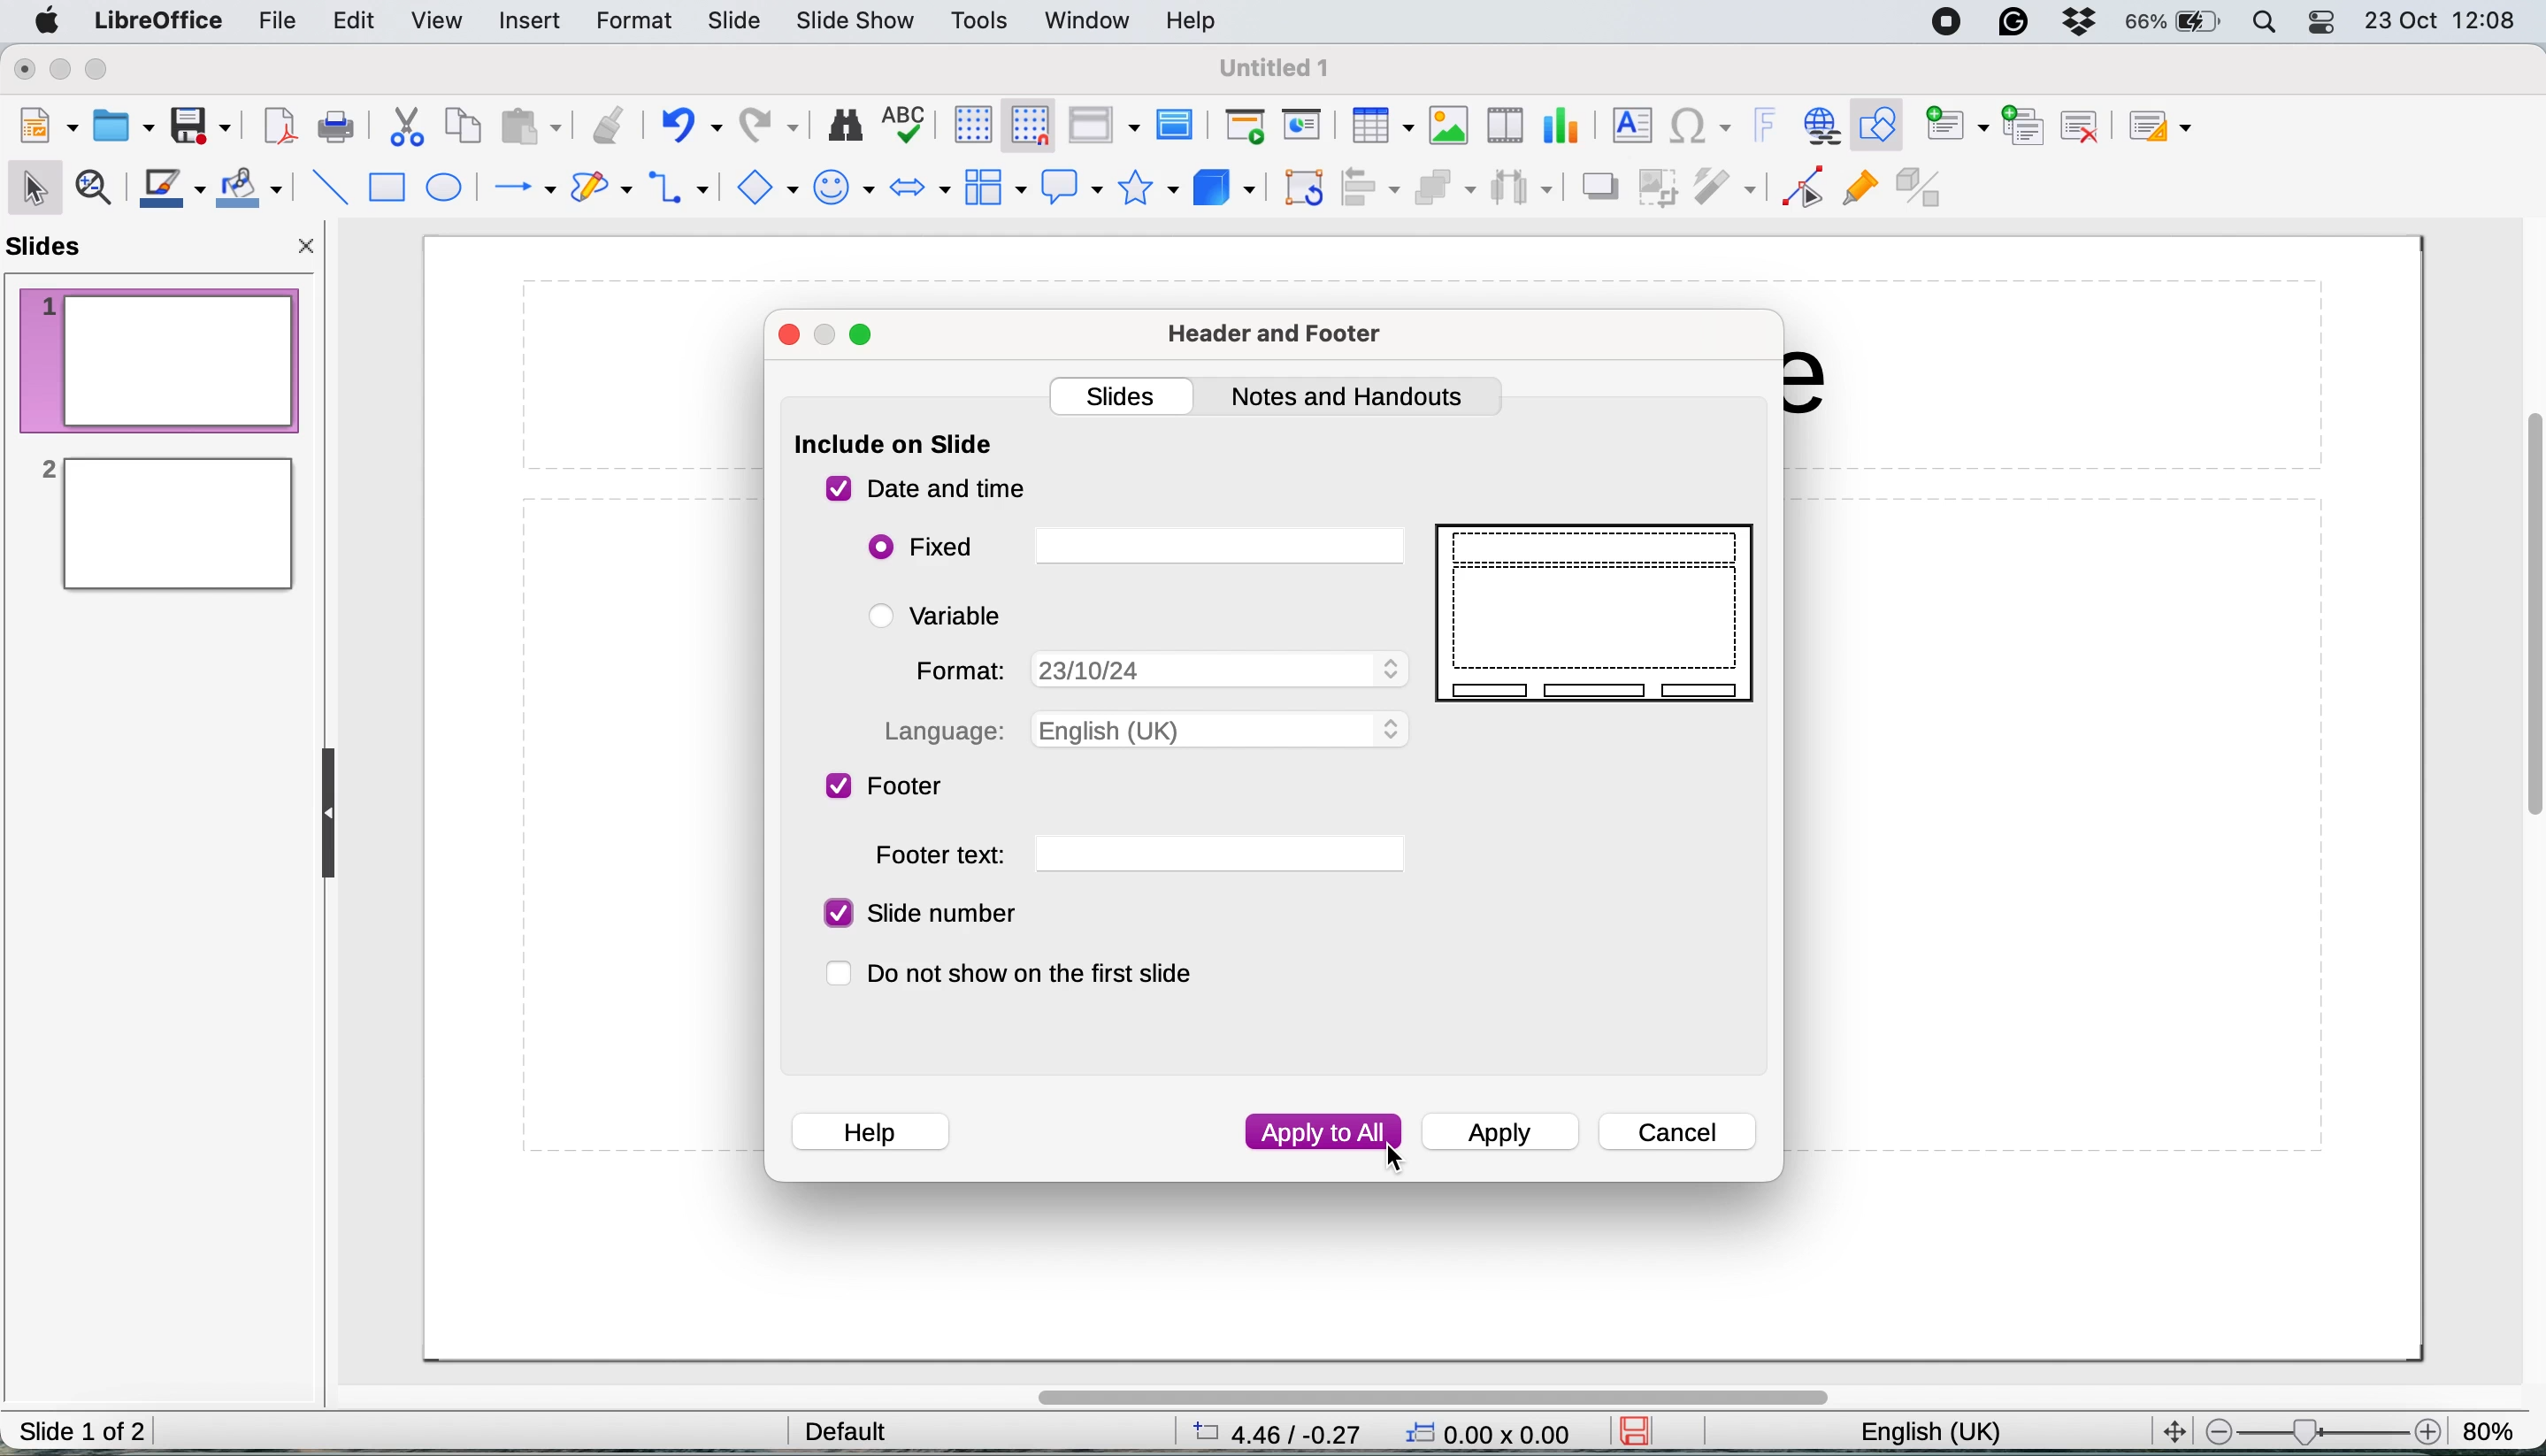  Describe the element at coordinates (465, 128) in the screenshot. I see `copy` at that location.